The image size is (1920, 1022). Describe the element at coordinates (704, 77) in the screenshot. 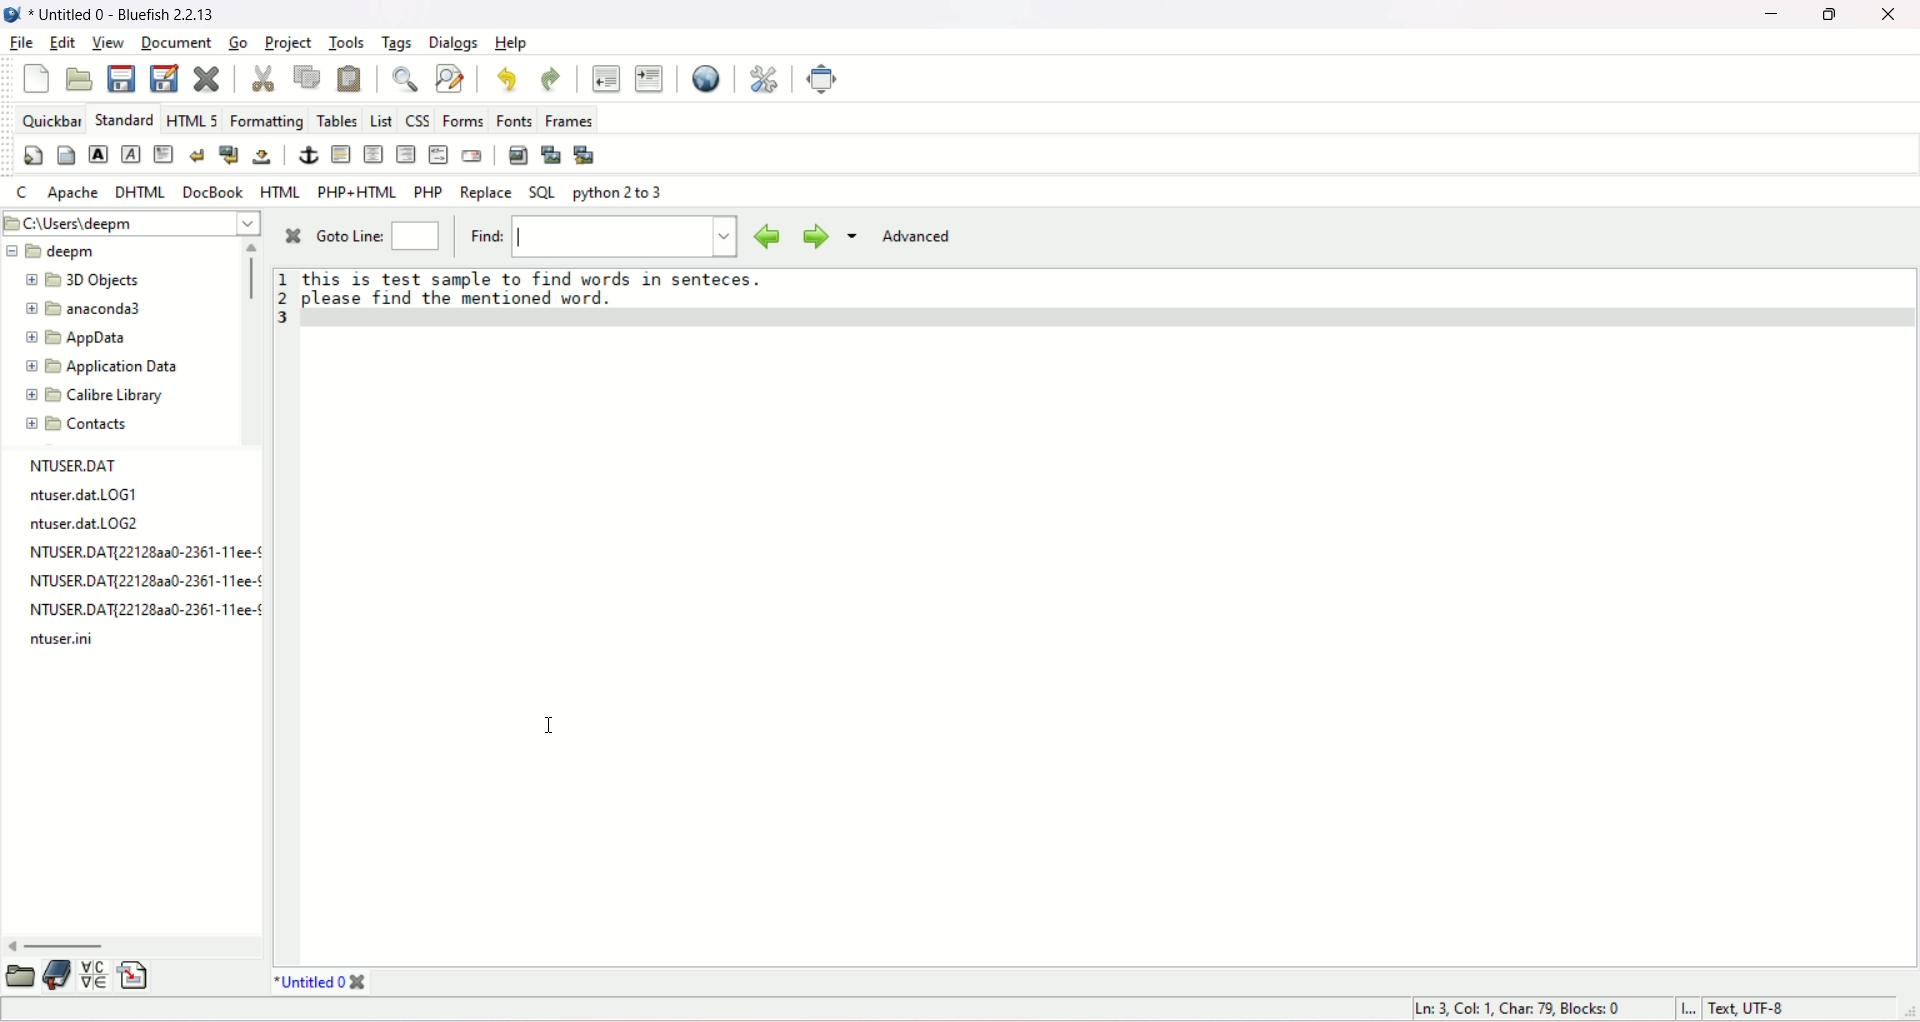

I see `preview in browser` at that location.